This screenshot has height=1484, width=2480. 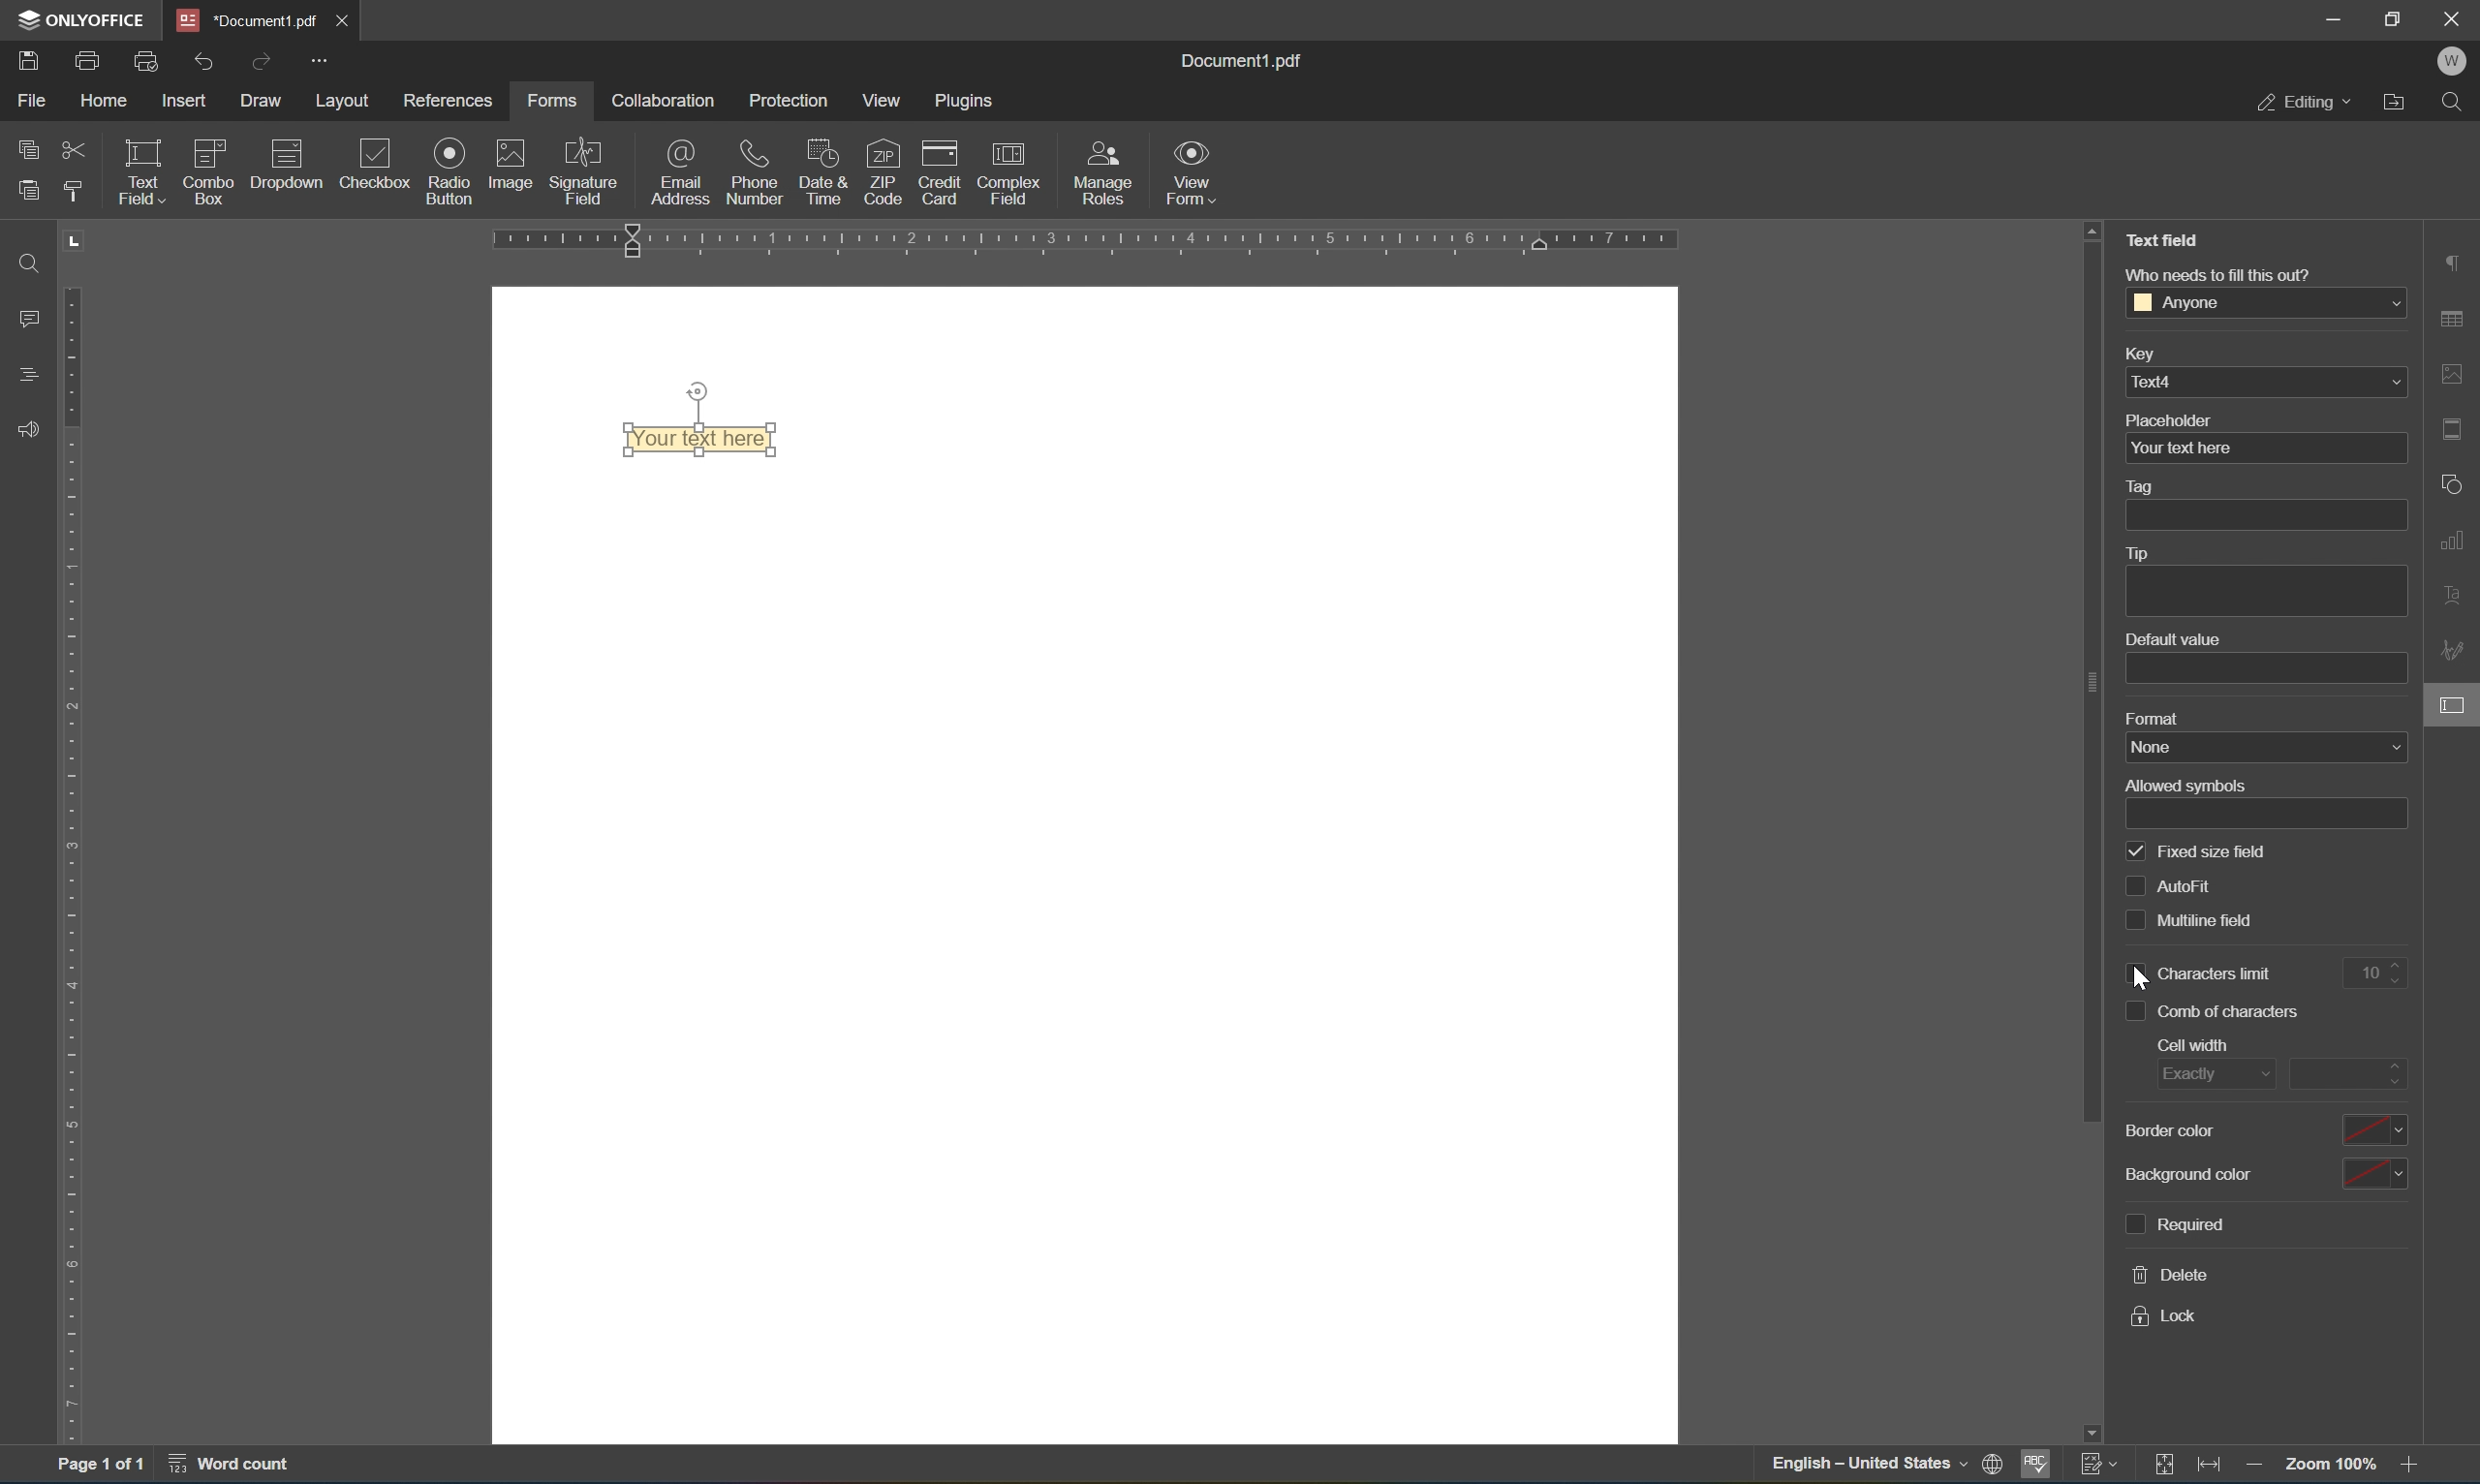 I want to click on paragraph settings, so click(x=2453, y=262).